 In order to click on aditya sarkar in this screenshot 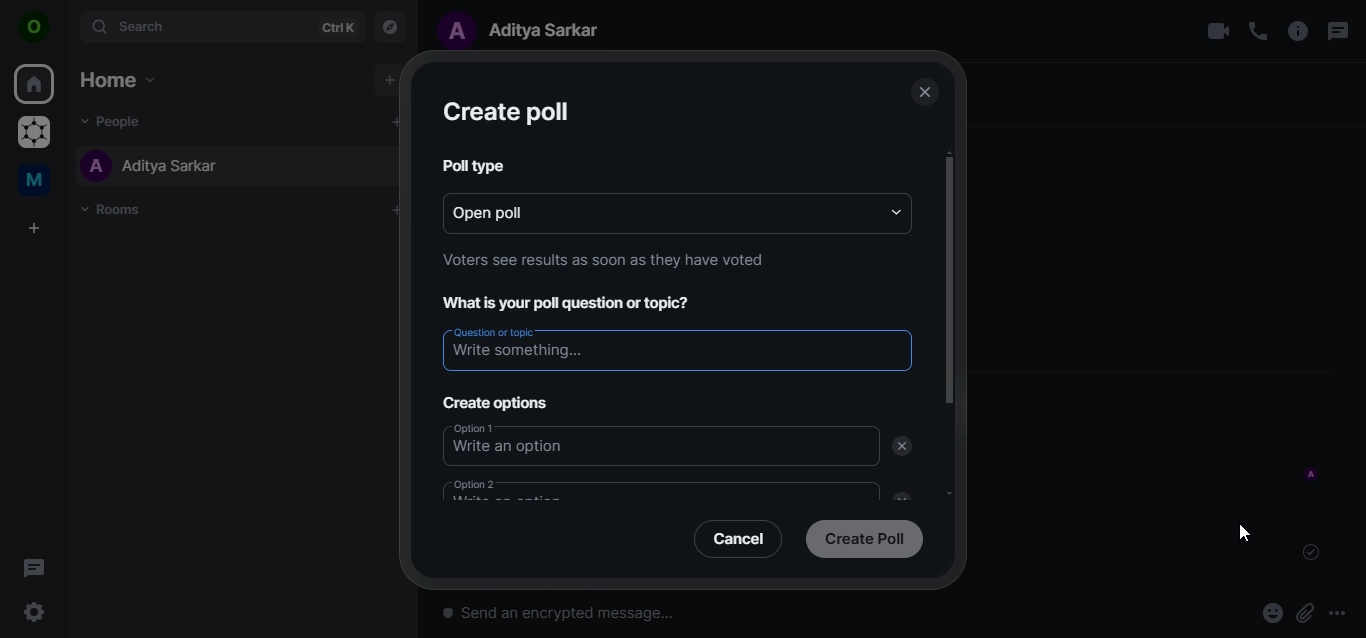, I will do `click(151, 165)`.